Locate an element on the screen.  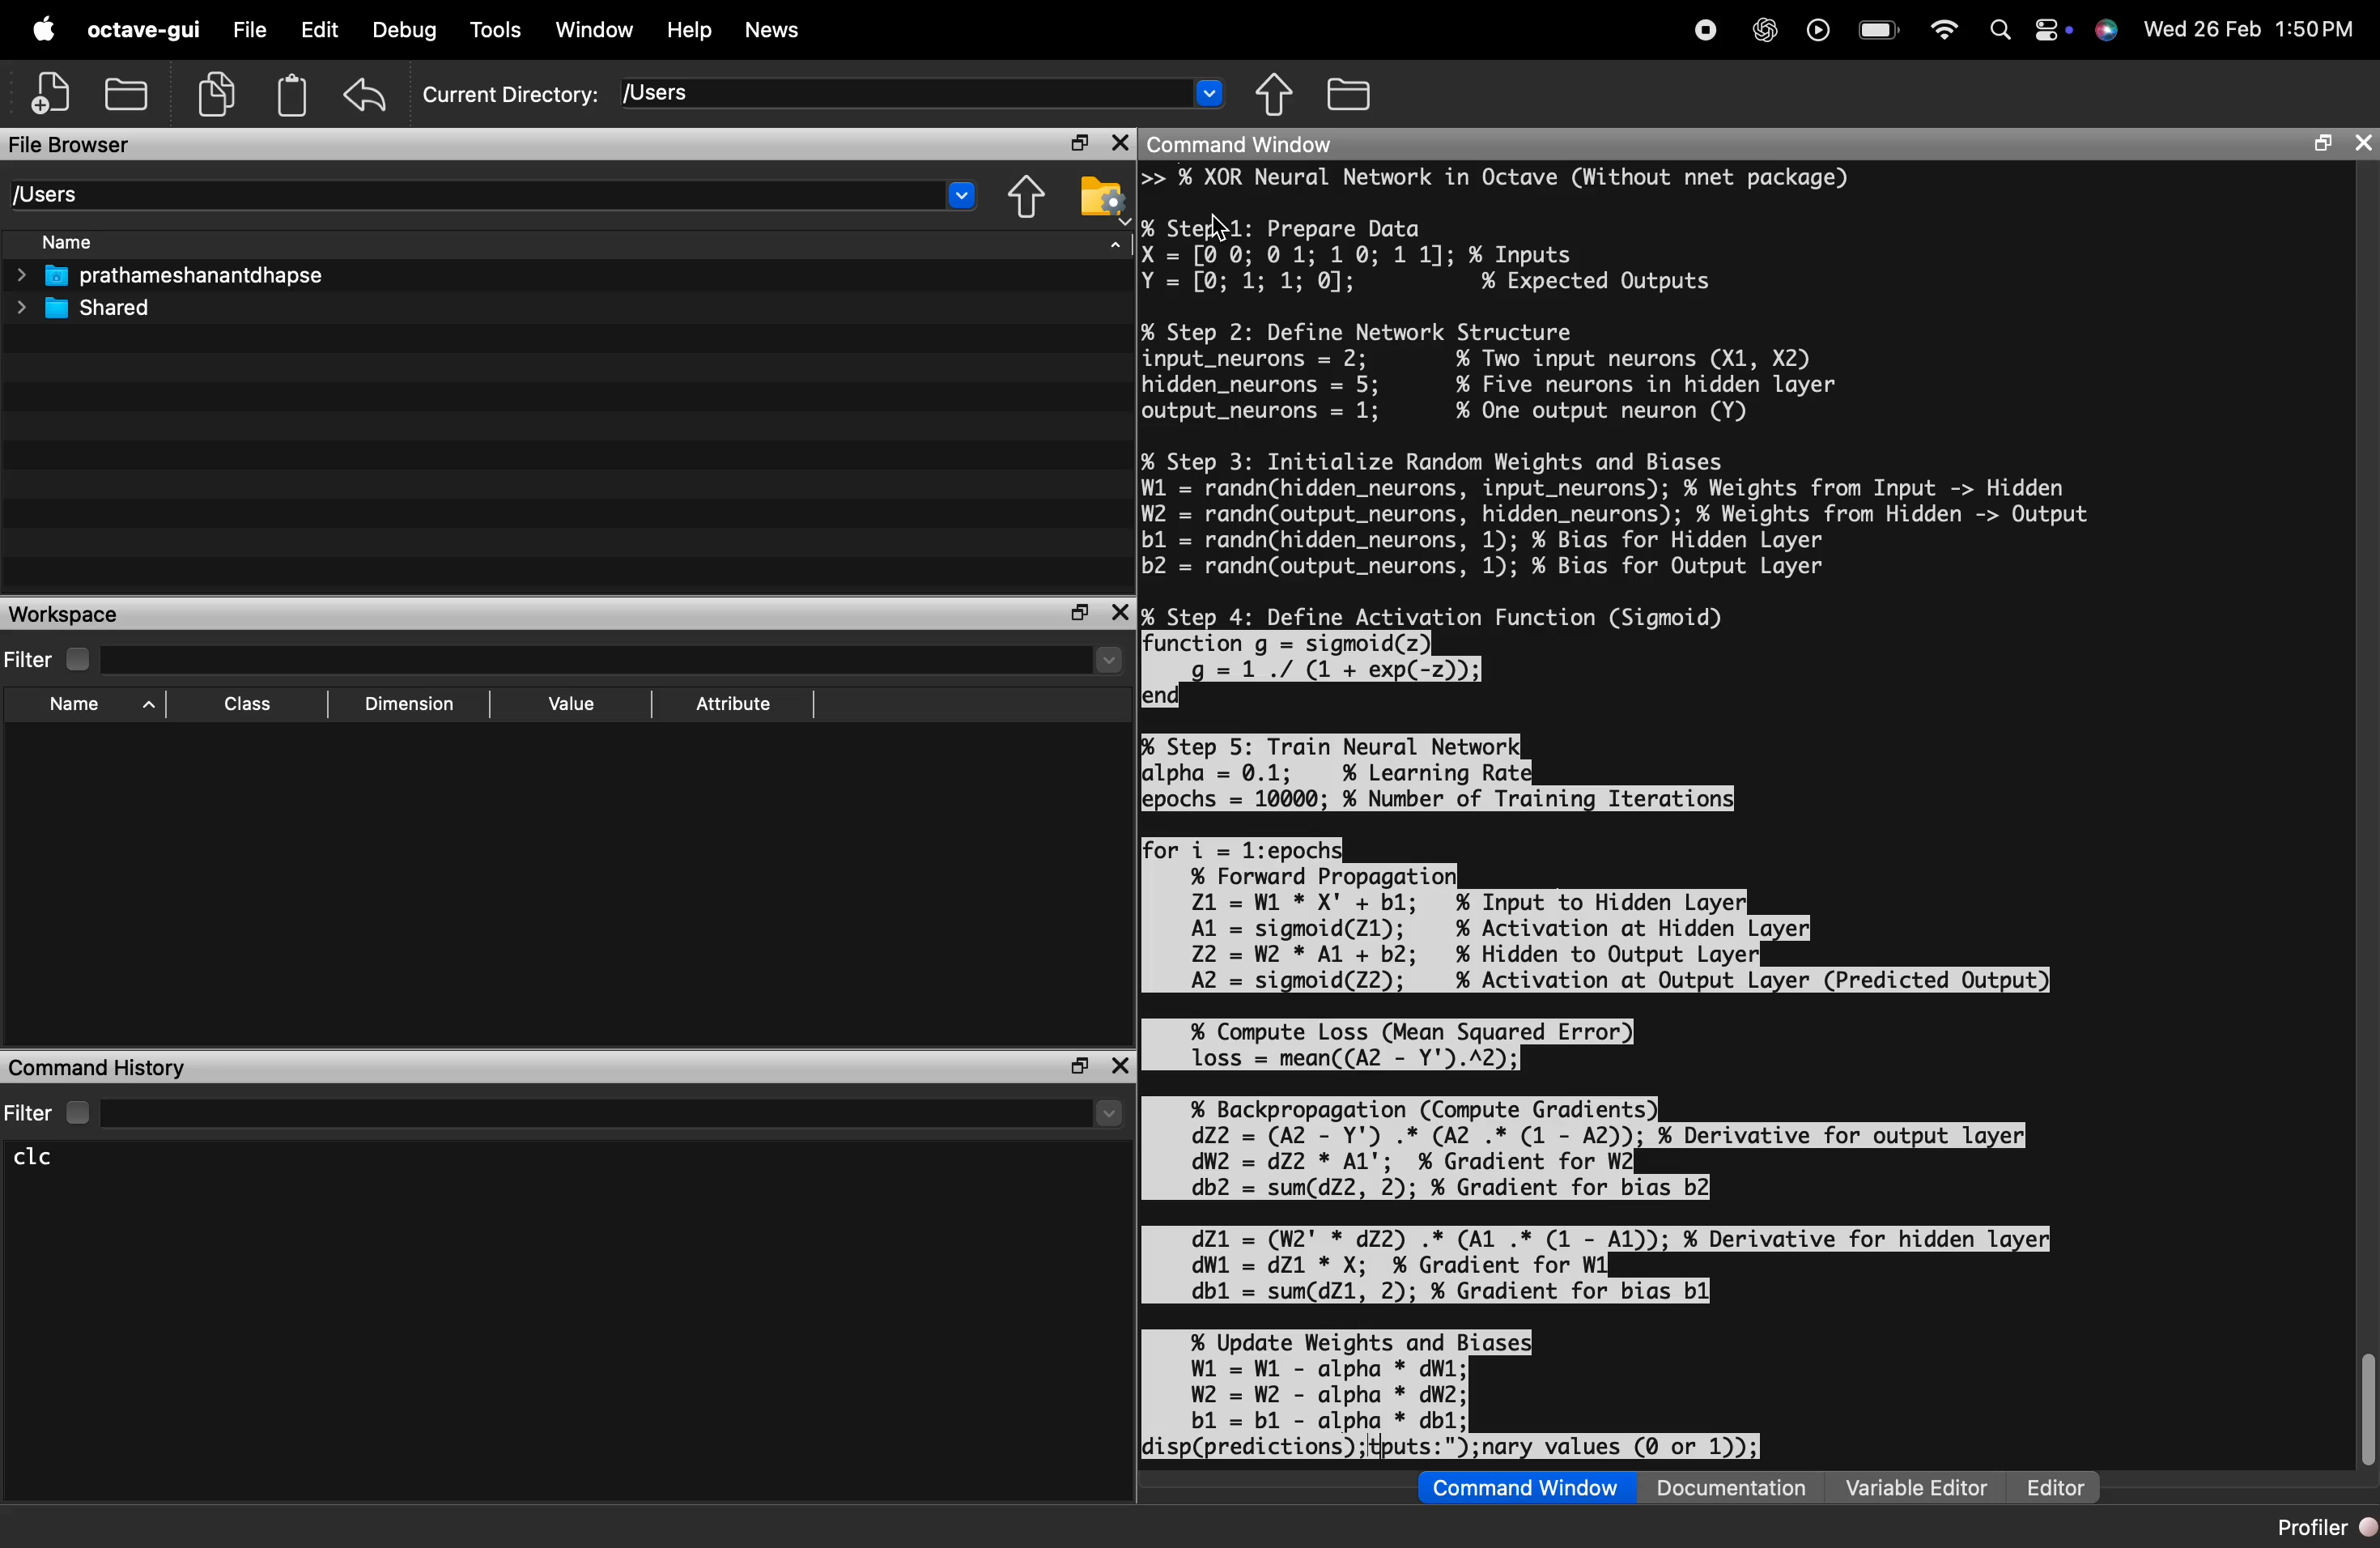
Wed 26 Feb is located at coordinates (2200, 30).